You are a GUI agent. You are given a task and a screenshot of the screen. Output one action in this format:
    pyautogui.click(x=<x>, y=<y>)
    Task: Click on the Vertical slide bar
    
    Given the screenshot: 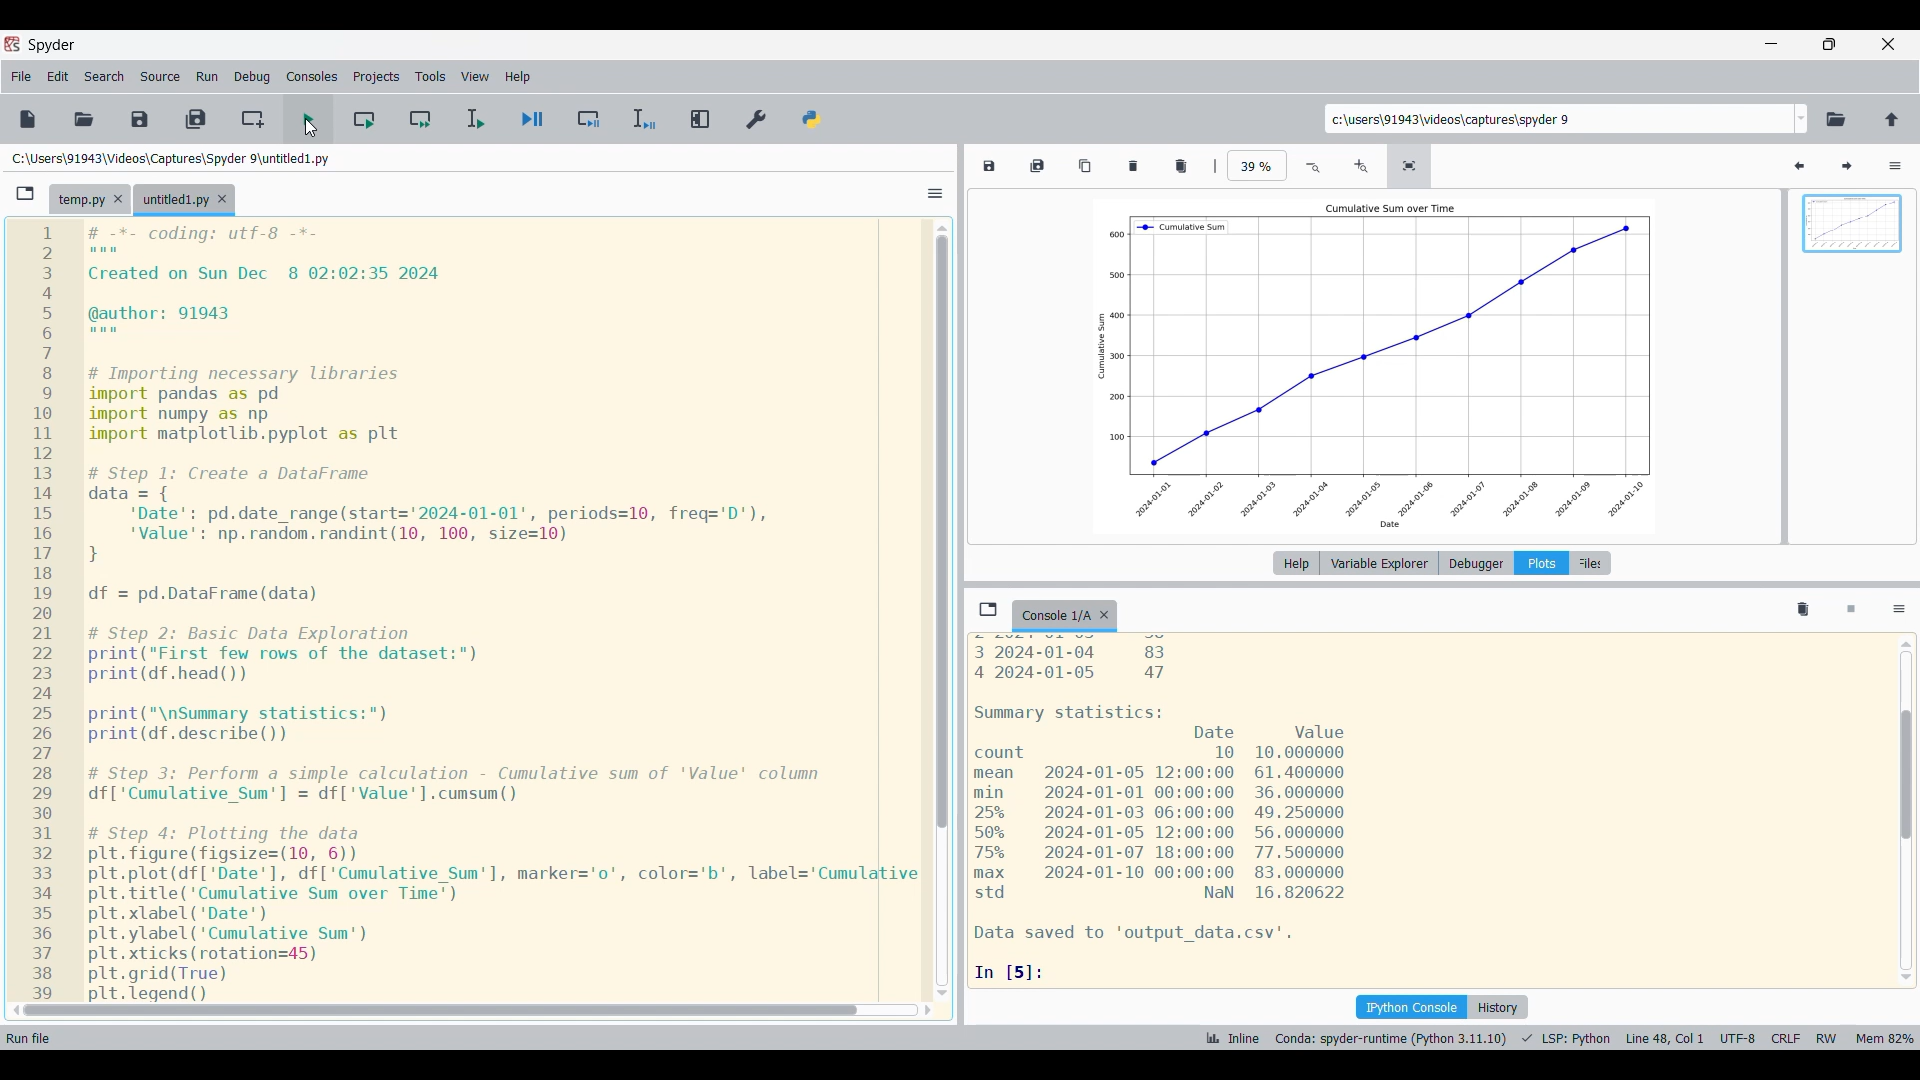 What is the action you would take?
    pyautogui.click(x=943, y=610)
    